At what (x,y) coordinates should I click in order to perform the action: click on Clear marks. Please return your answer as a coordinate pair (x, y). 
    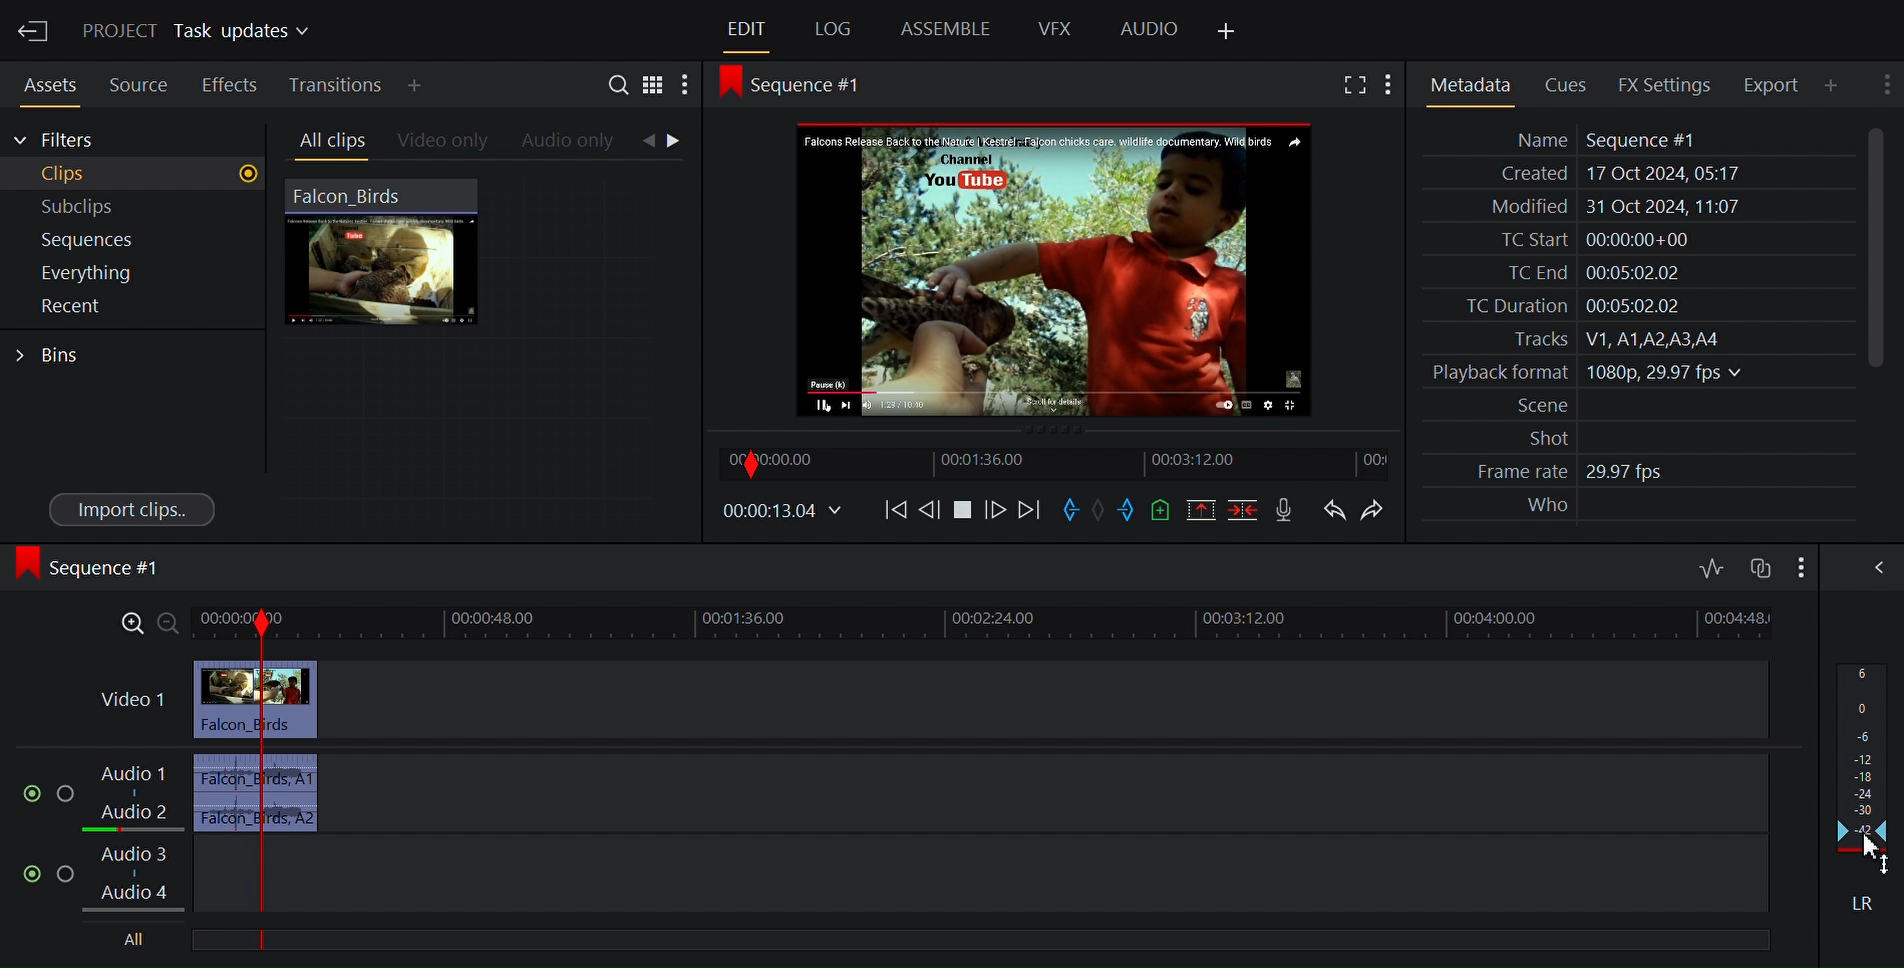
    Looking at the image, I should click on (1099, 512).